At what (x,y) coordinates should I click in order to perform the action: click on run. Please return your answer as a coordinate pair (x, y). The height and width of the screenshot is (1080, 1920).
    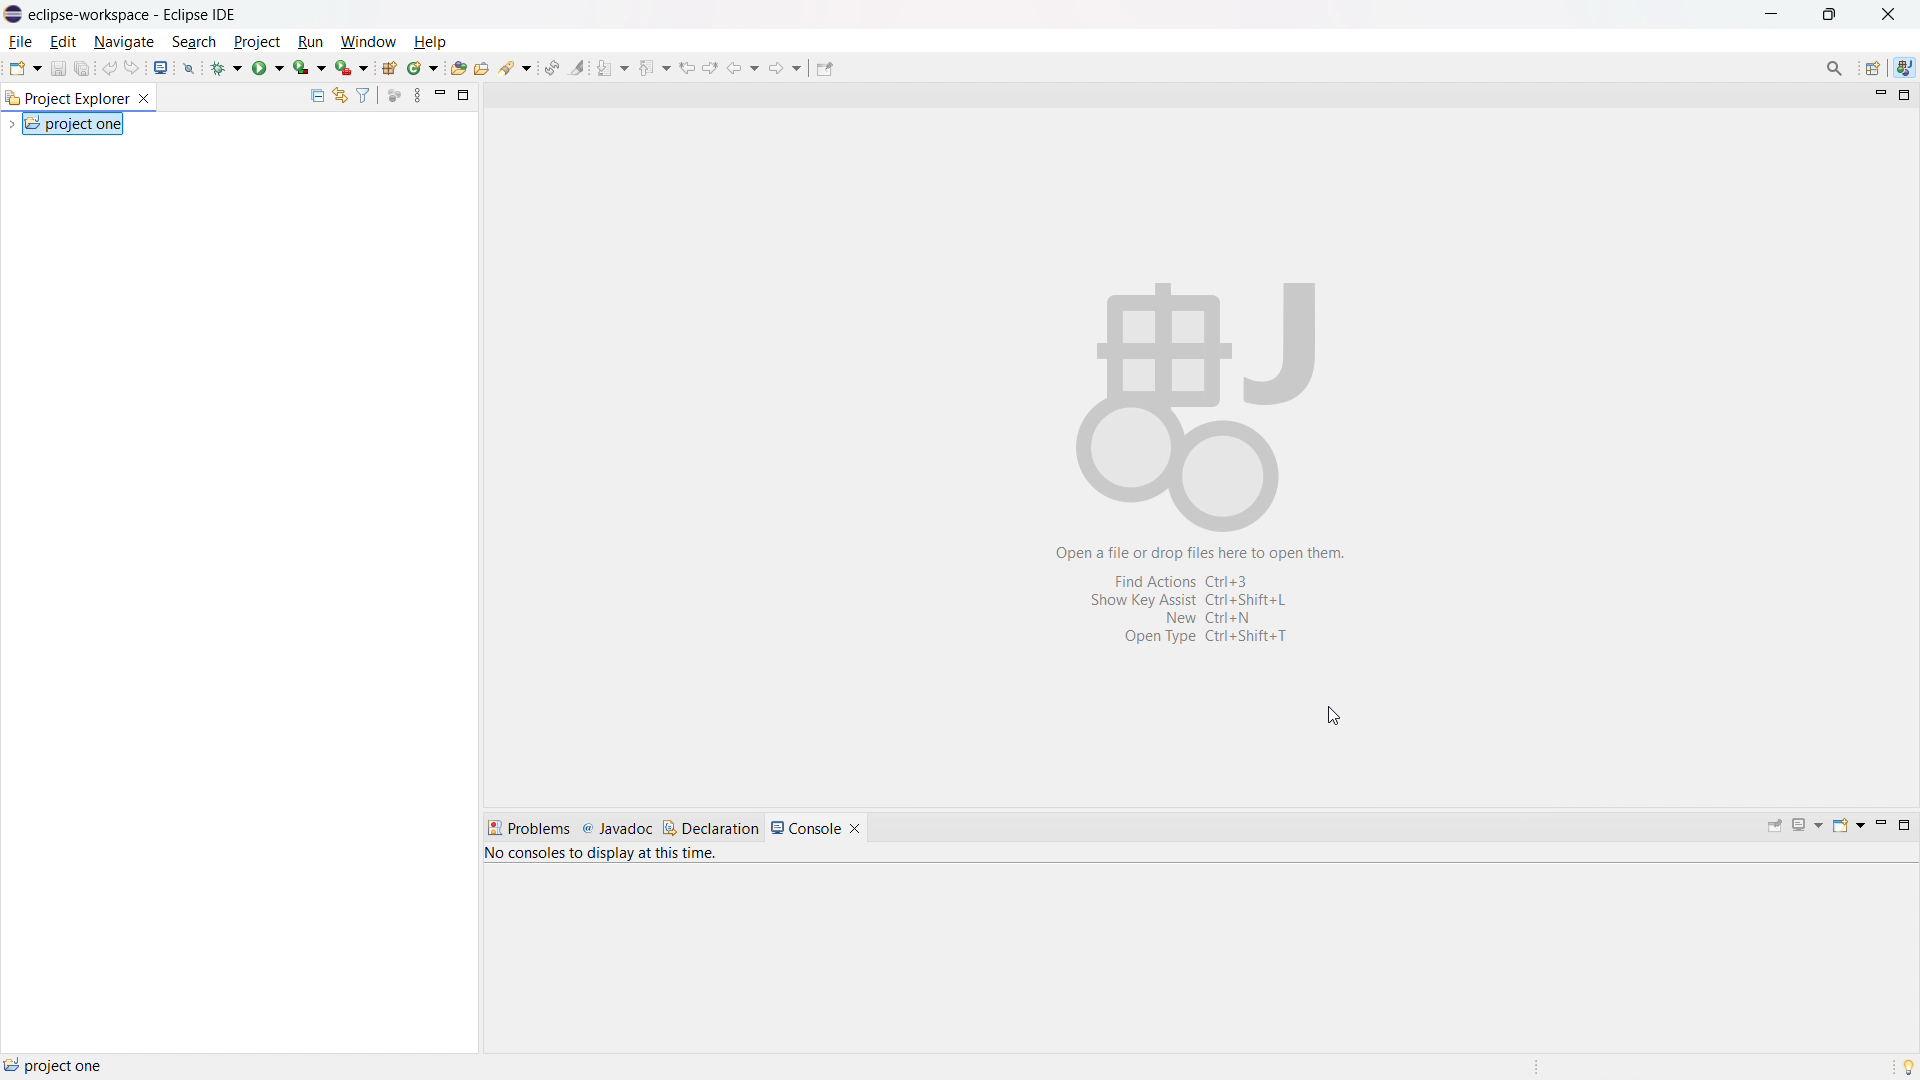
    Looking at the image, I should click on (311, 42).